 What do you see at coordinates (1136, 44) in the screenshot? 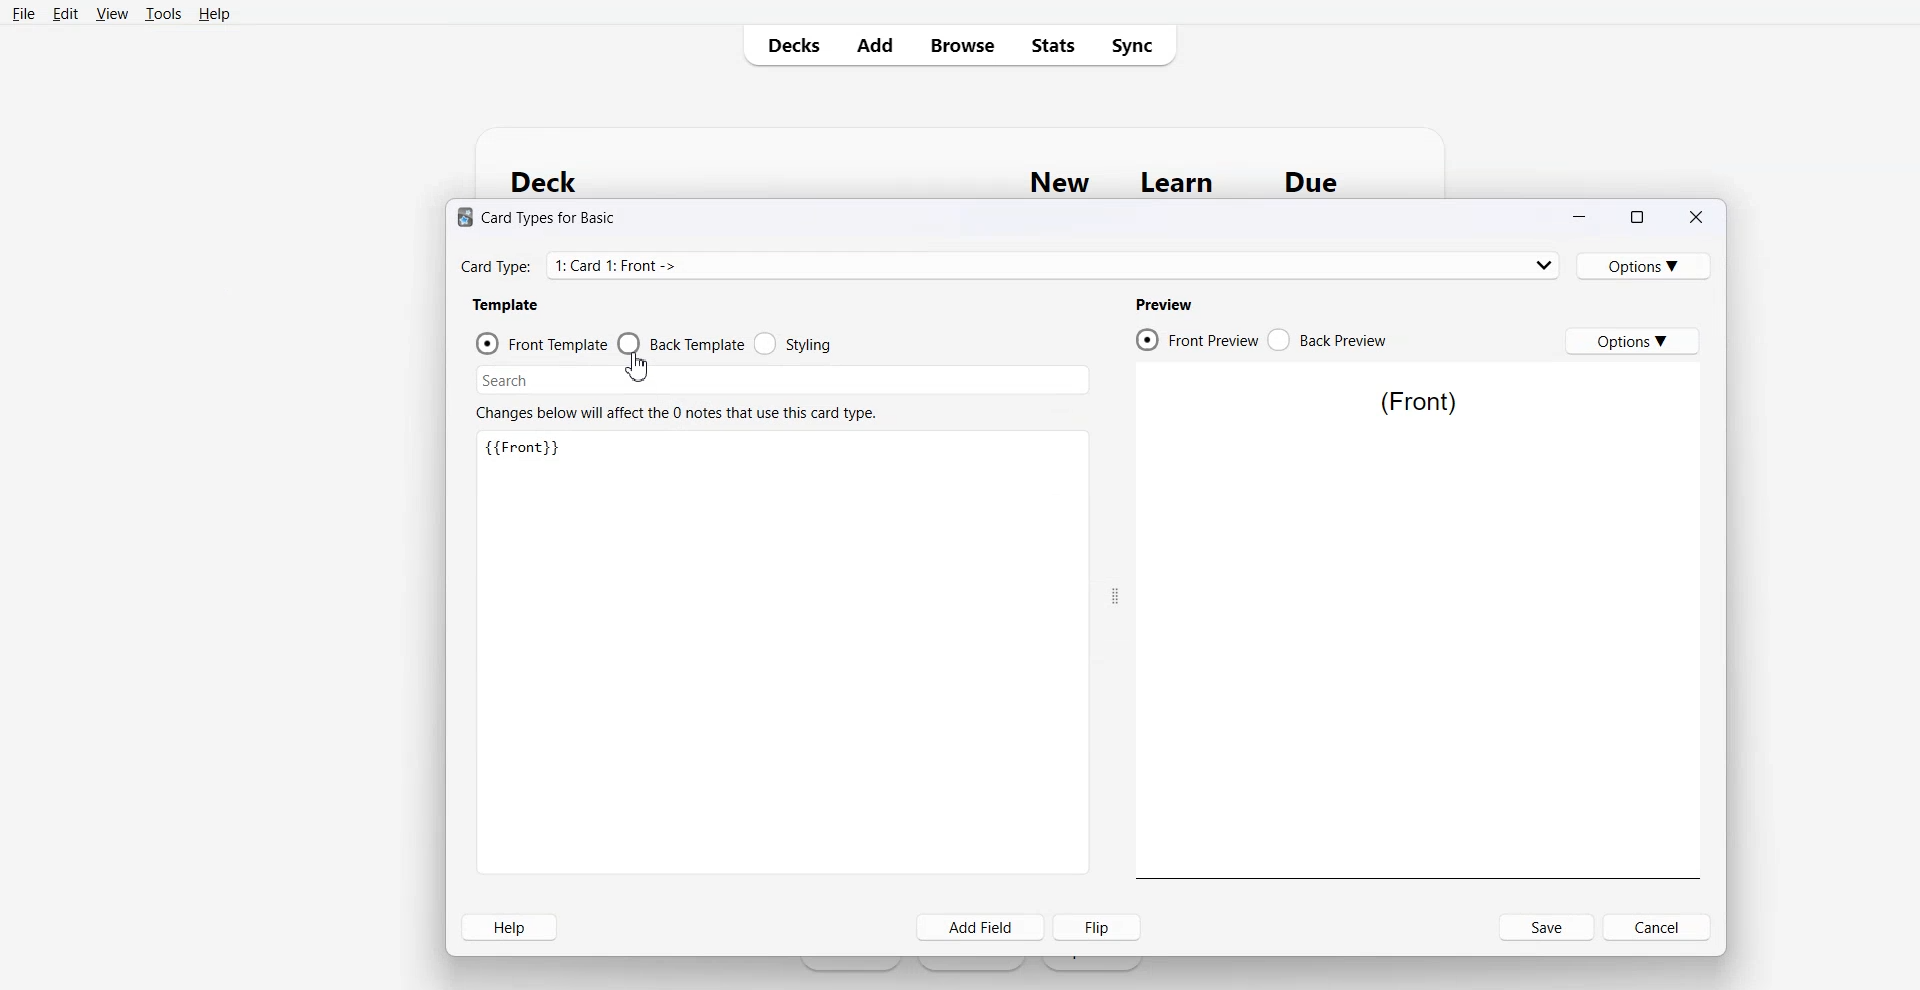
I see `Sync` at bounding box center [1136, 44].